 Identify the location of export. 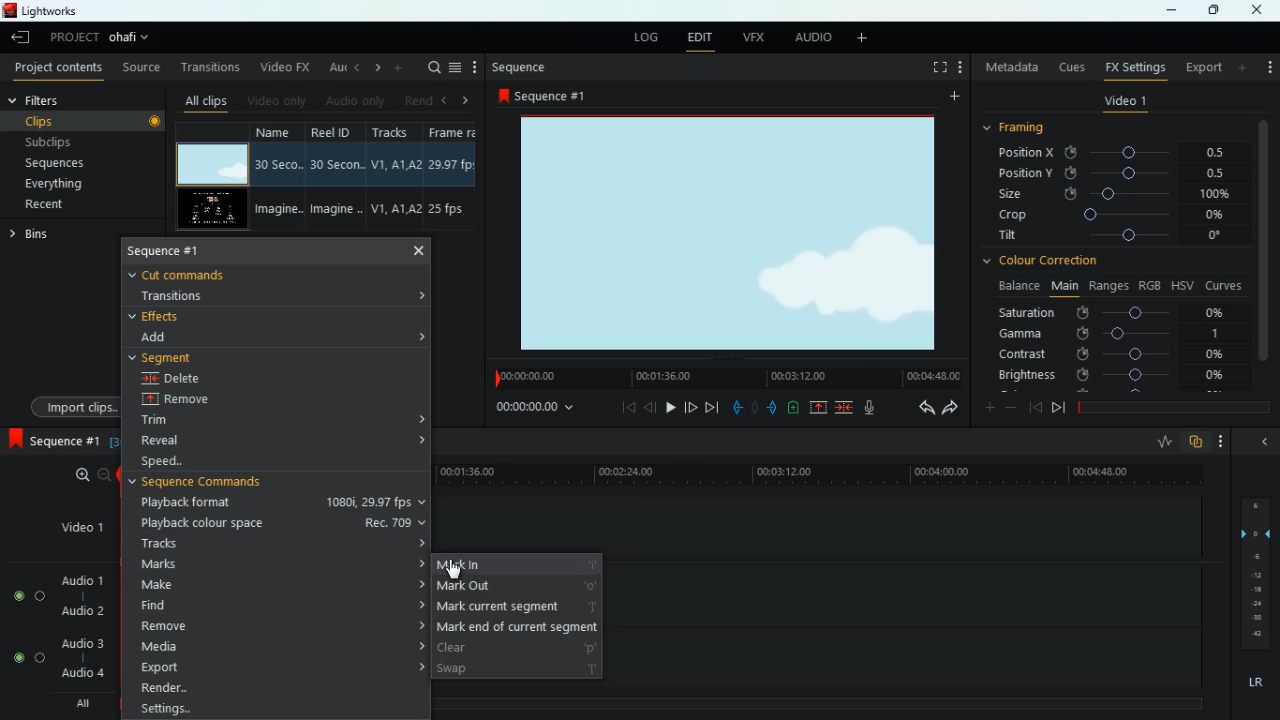
(1202, 67).